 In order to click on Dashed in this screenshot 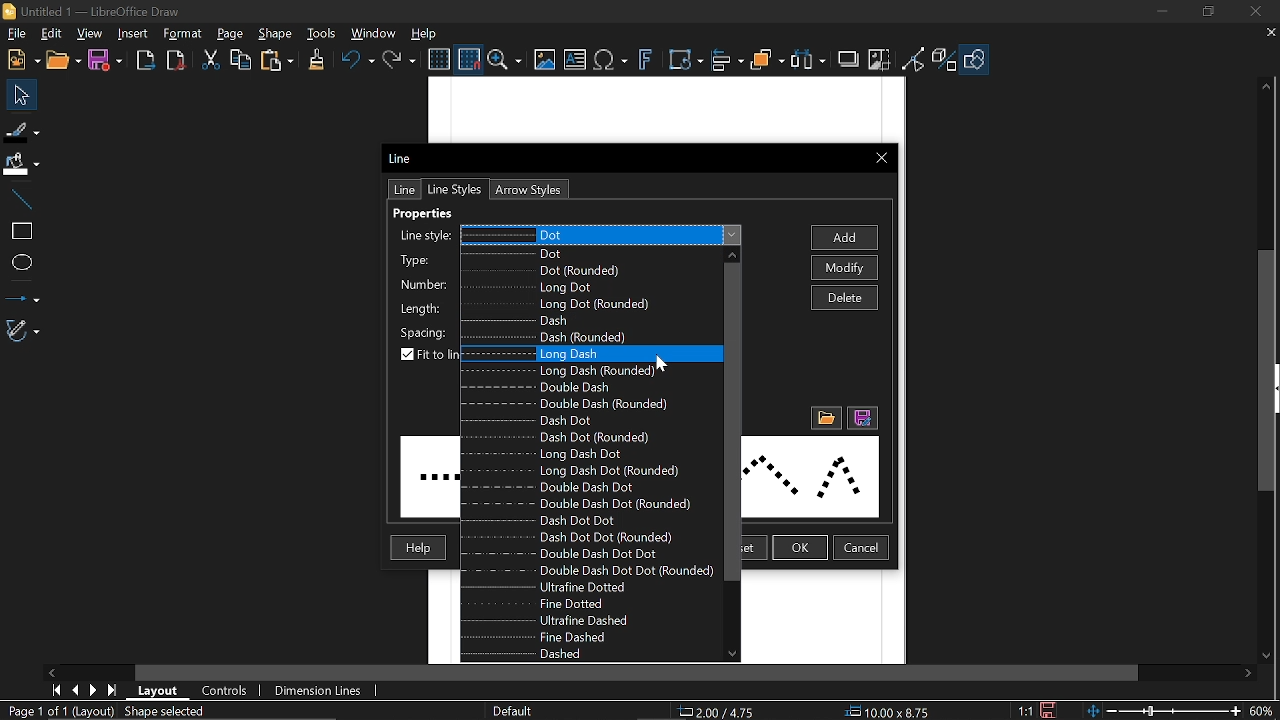, I will do `click(574, 652)`.